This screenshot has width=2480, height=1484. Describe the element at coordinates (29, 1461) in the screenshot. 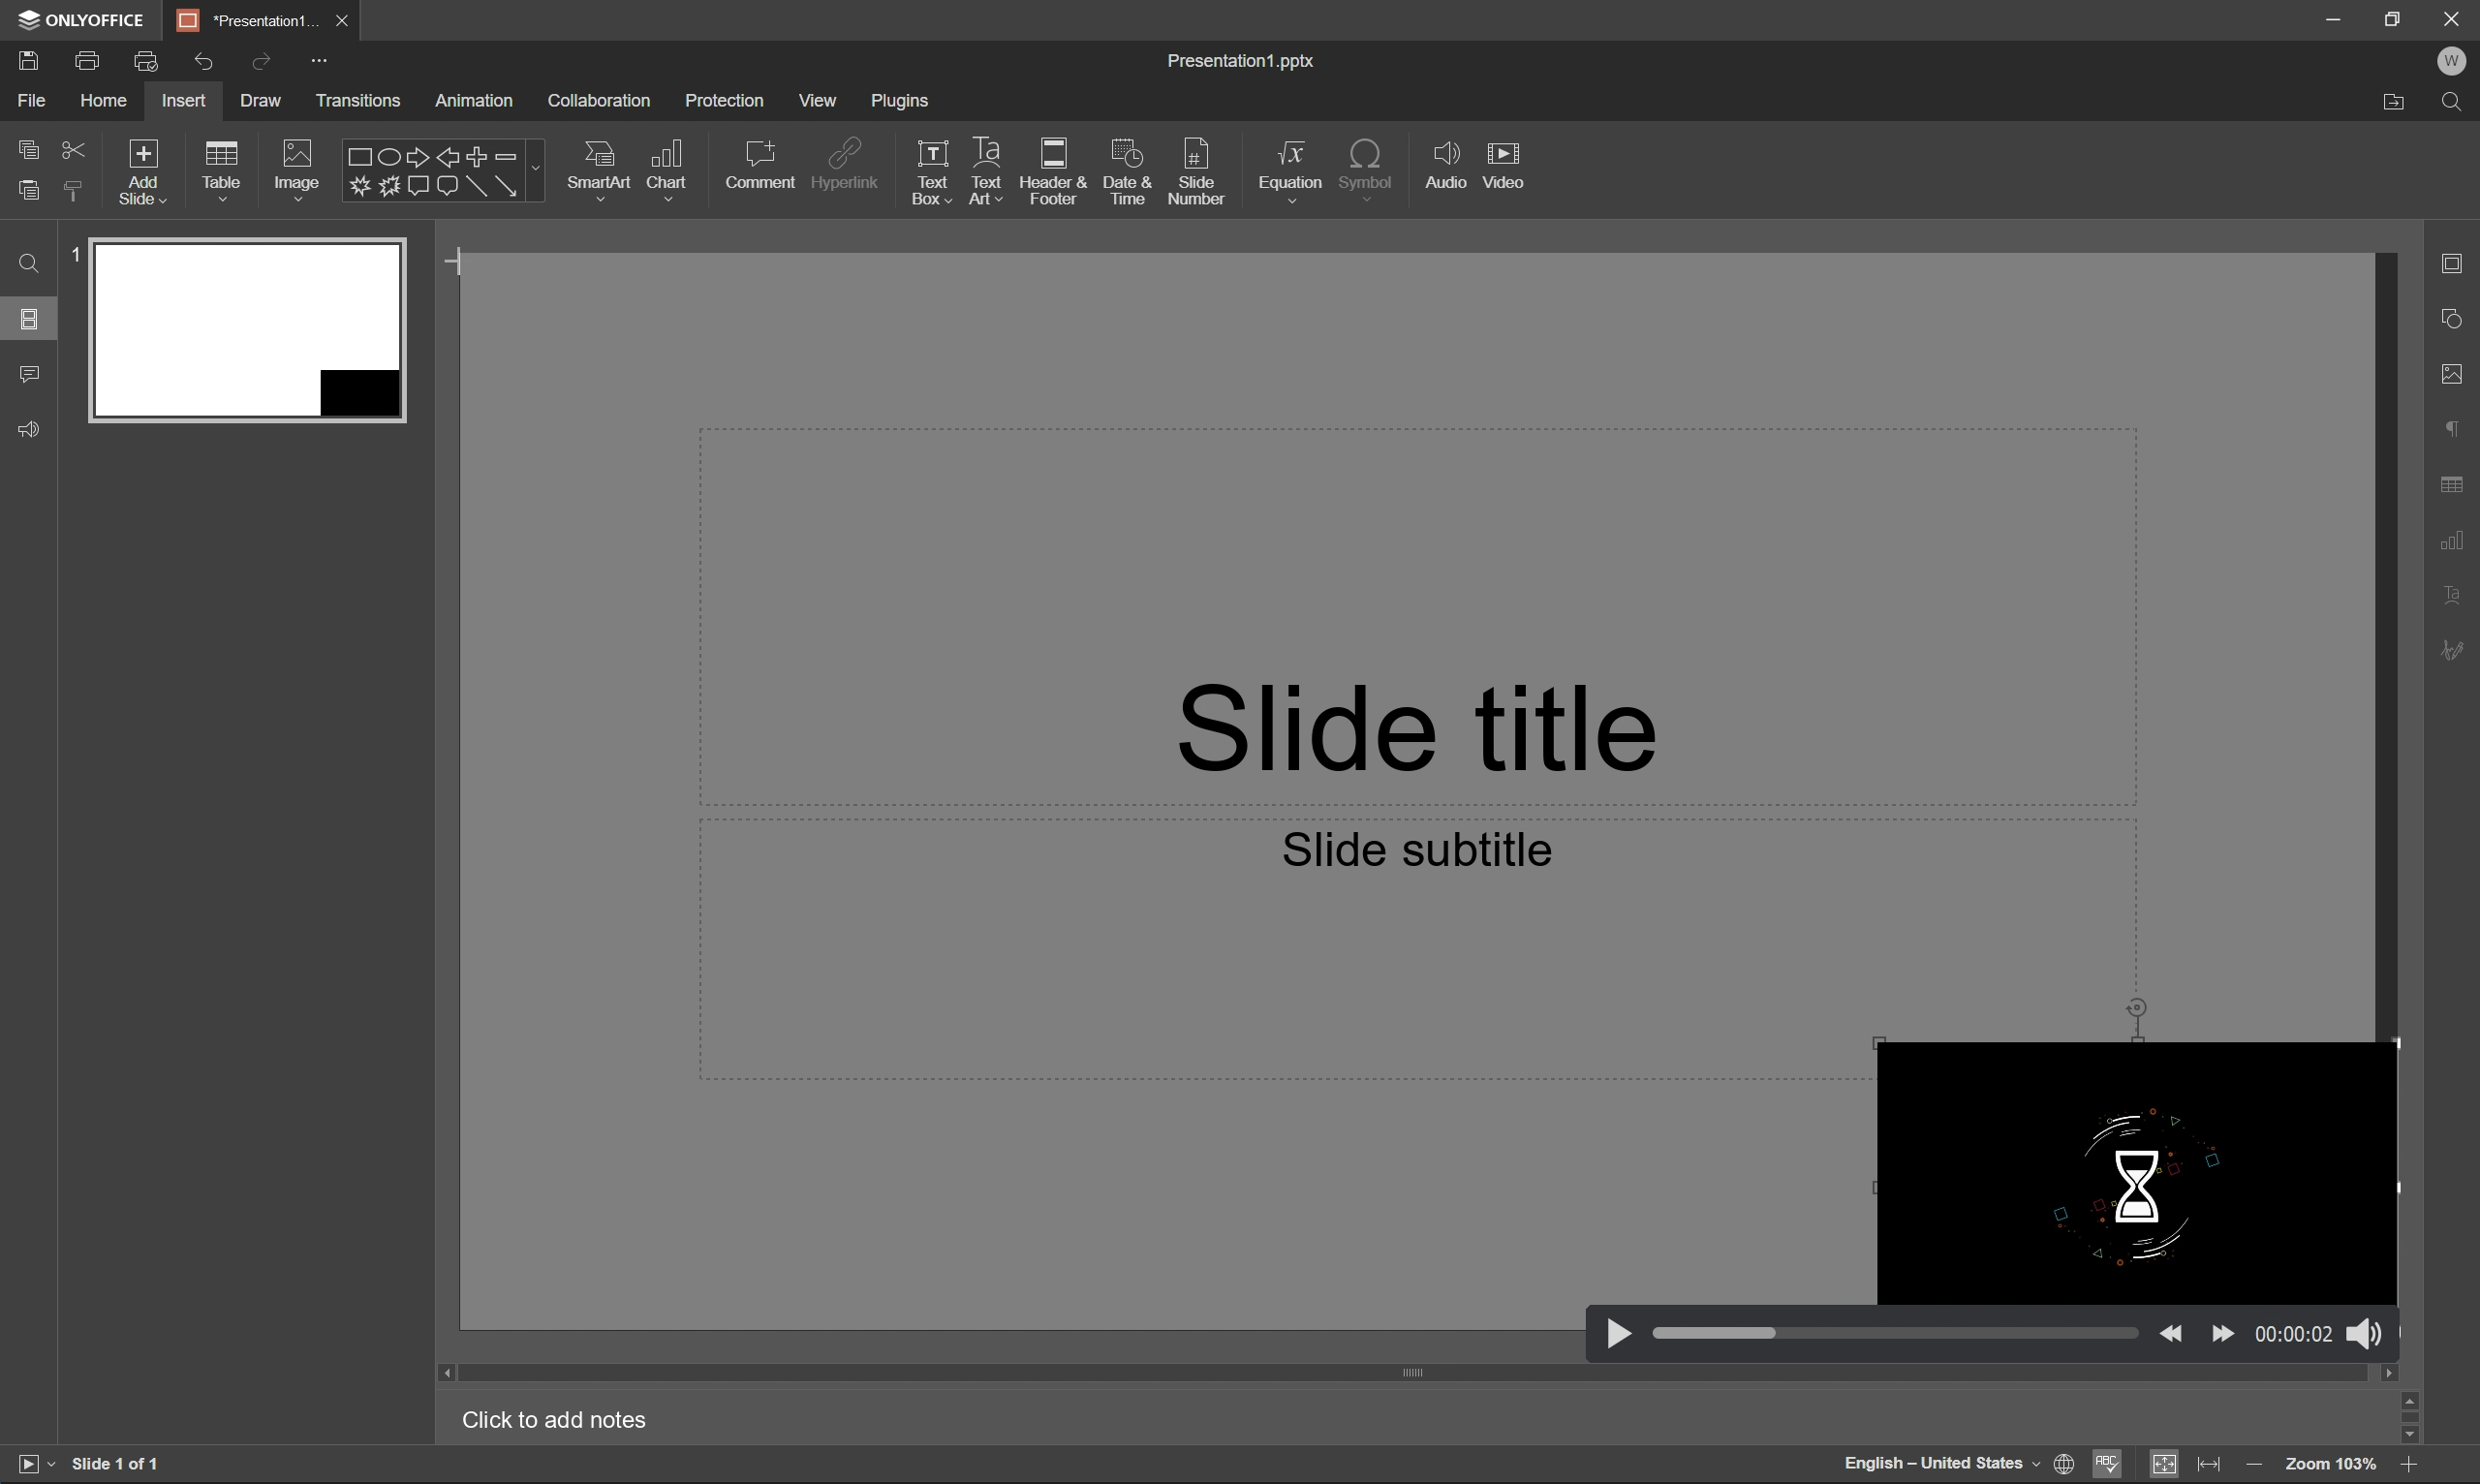

I see `start slideshow` at that location.